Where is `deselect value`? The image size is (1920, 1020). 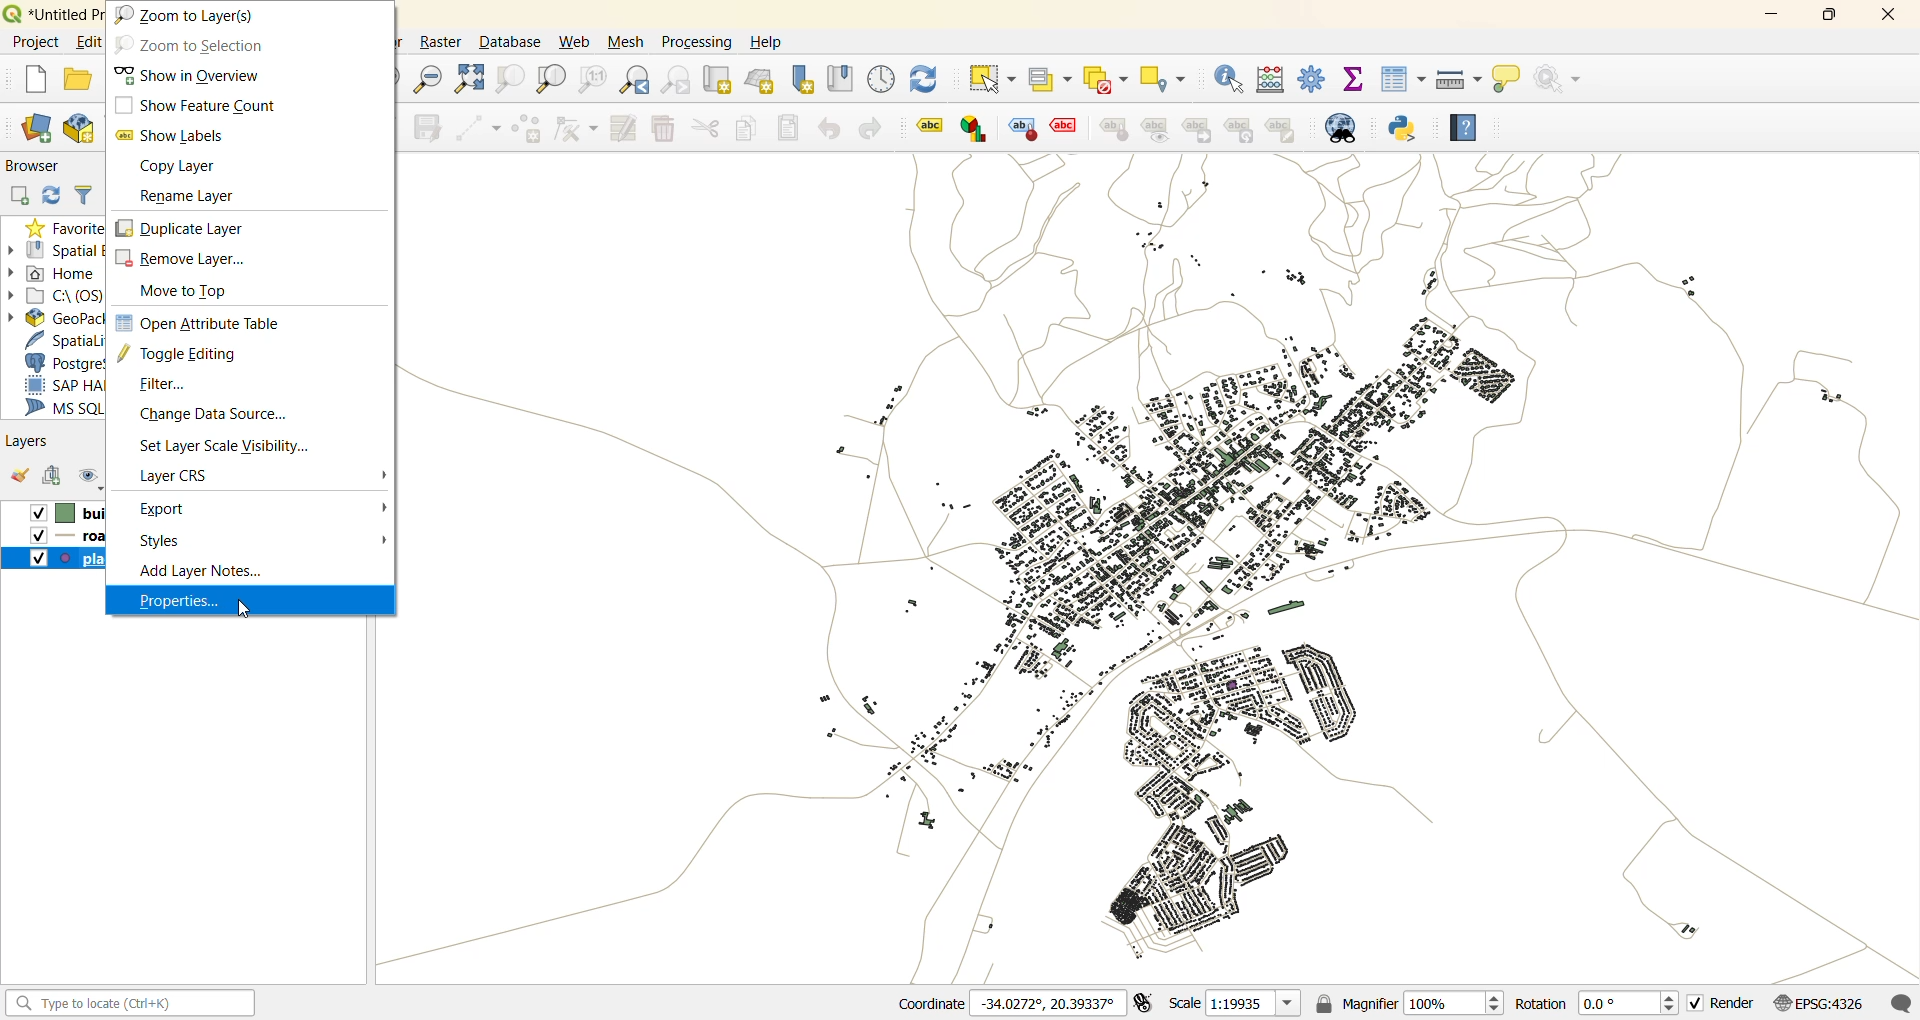 deselect value is located at coordinates (1107, 79).